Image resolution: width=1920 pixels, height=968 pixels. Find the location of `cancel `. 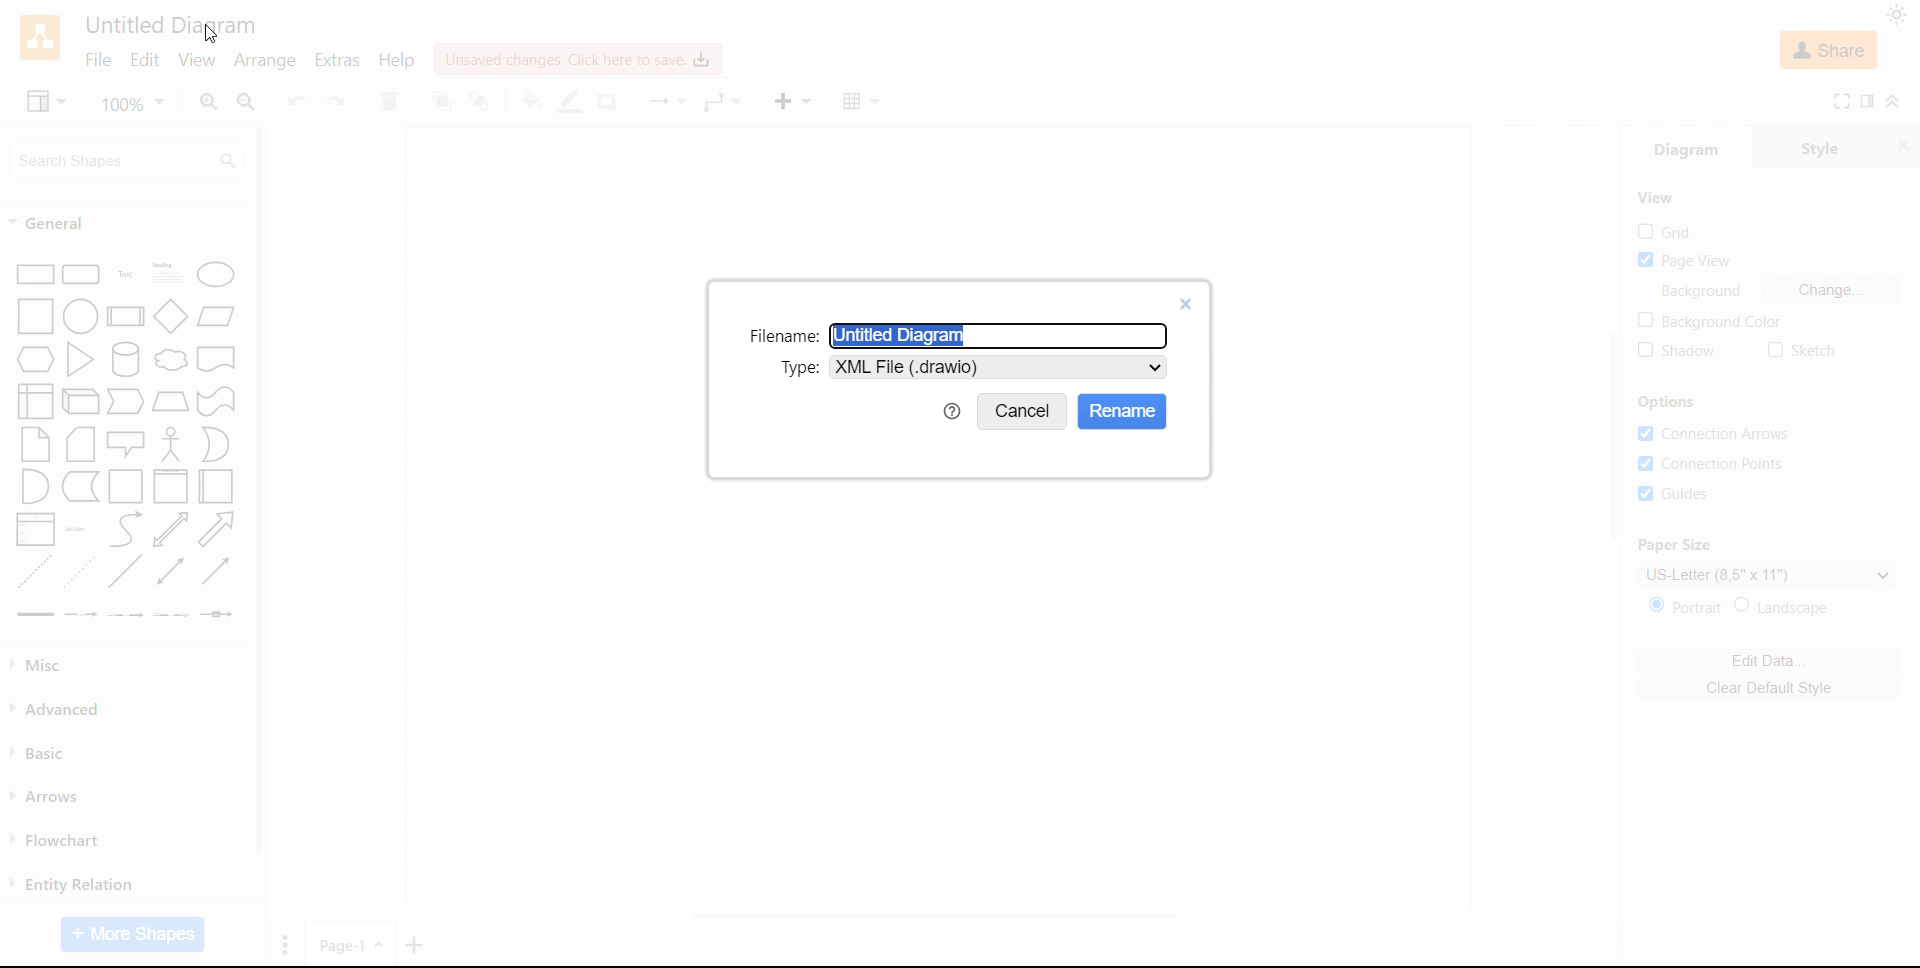

cancel  is located at coordinates (1023, 412).